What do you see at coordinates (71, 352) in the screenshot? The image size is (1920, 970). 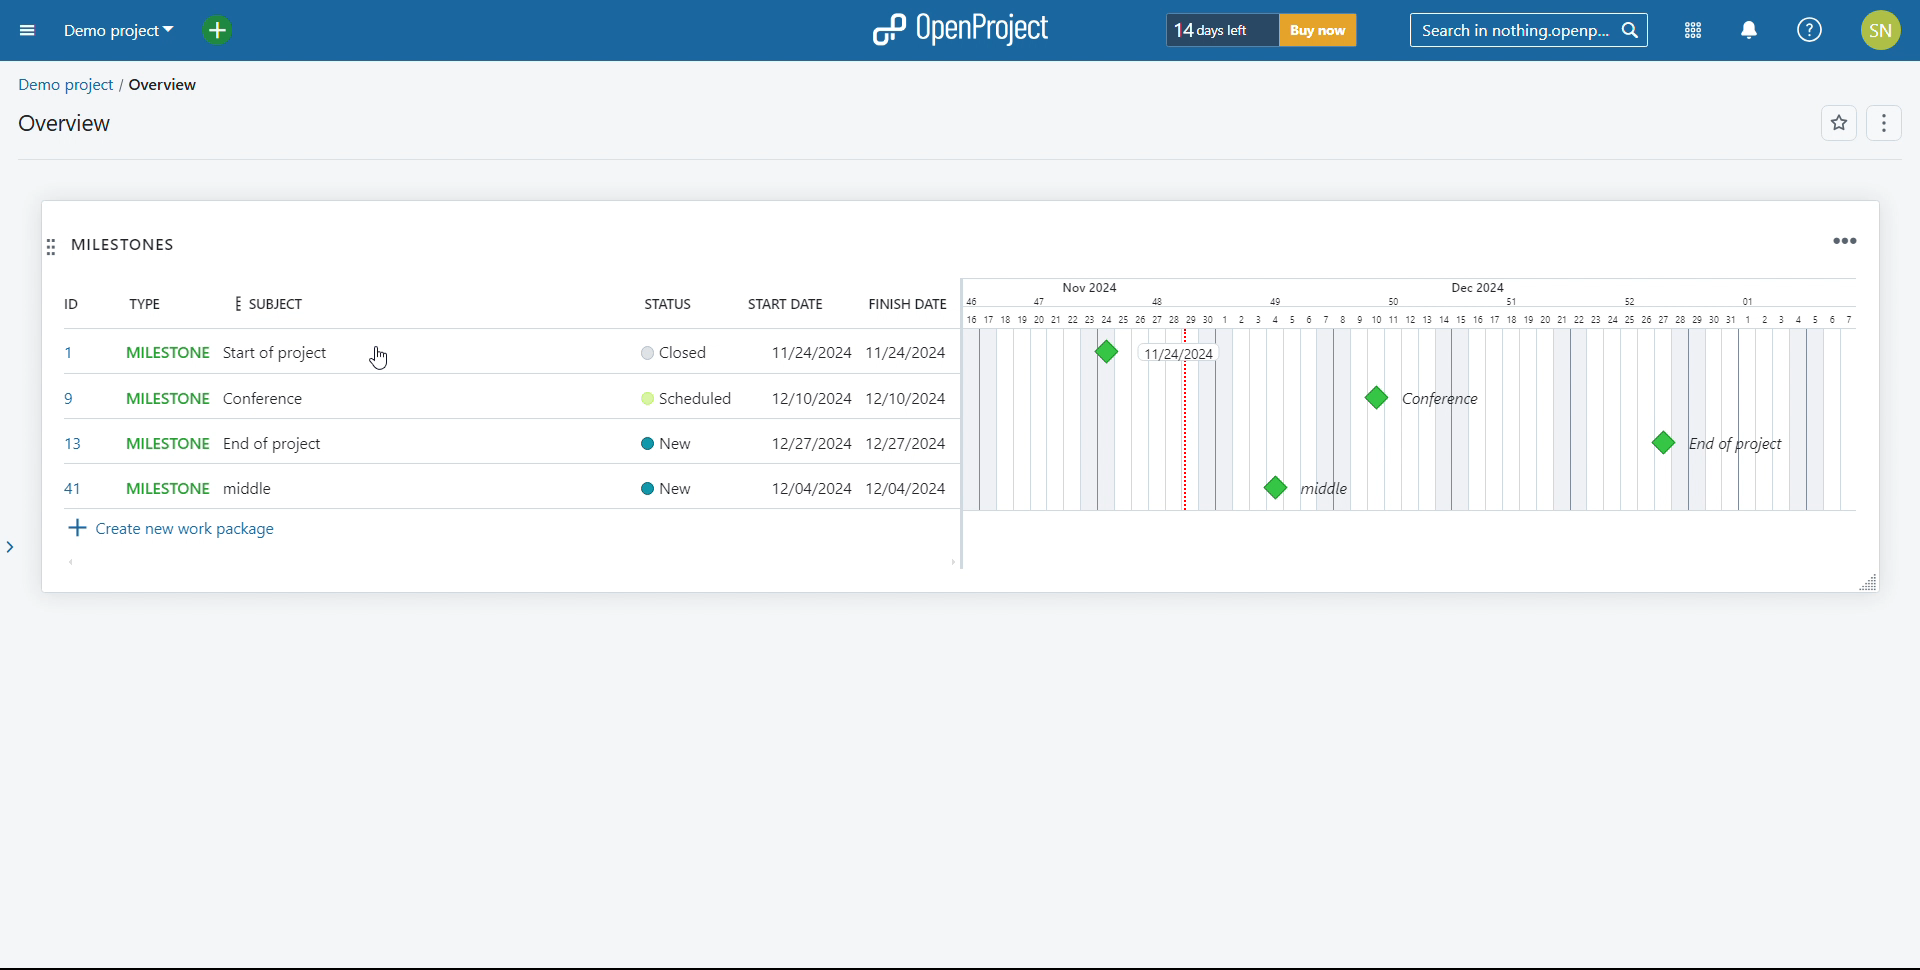 I see `1` at bounding box center [71, 352].